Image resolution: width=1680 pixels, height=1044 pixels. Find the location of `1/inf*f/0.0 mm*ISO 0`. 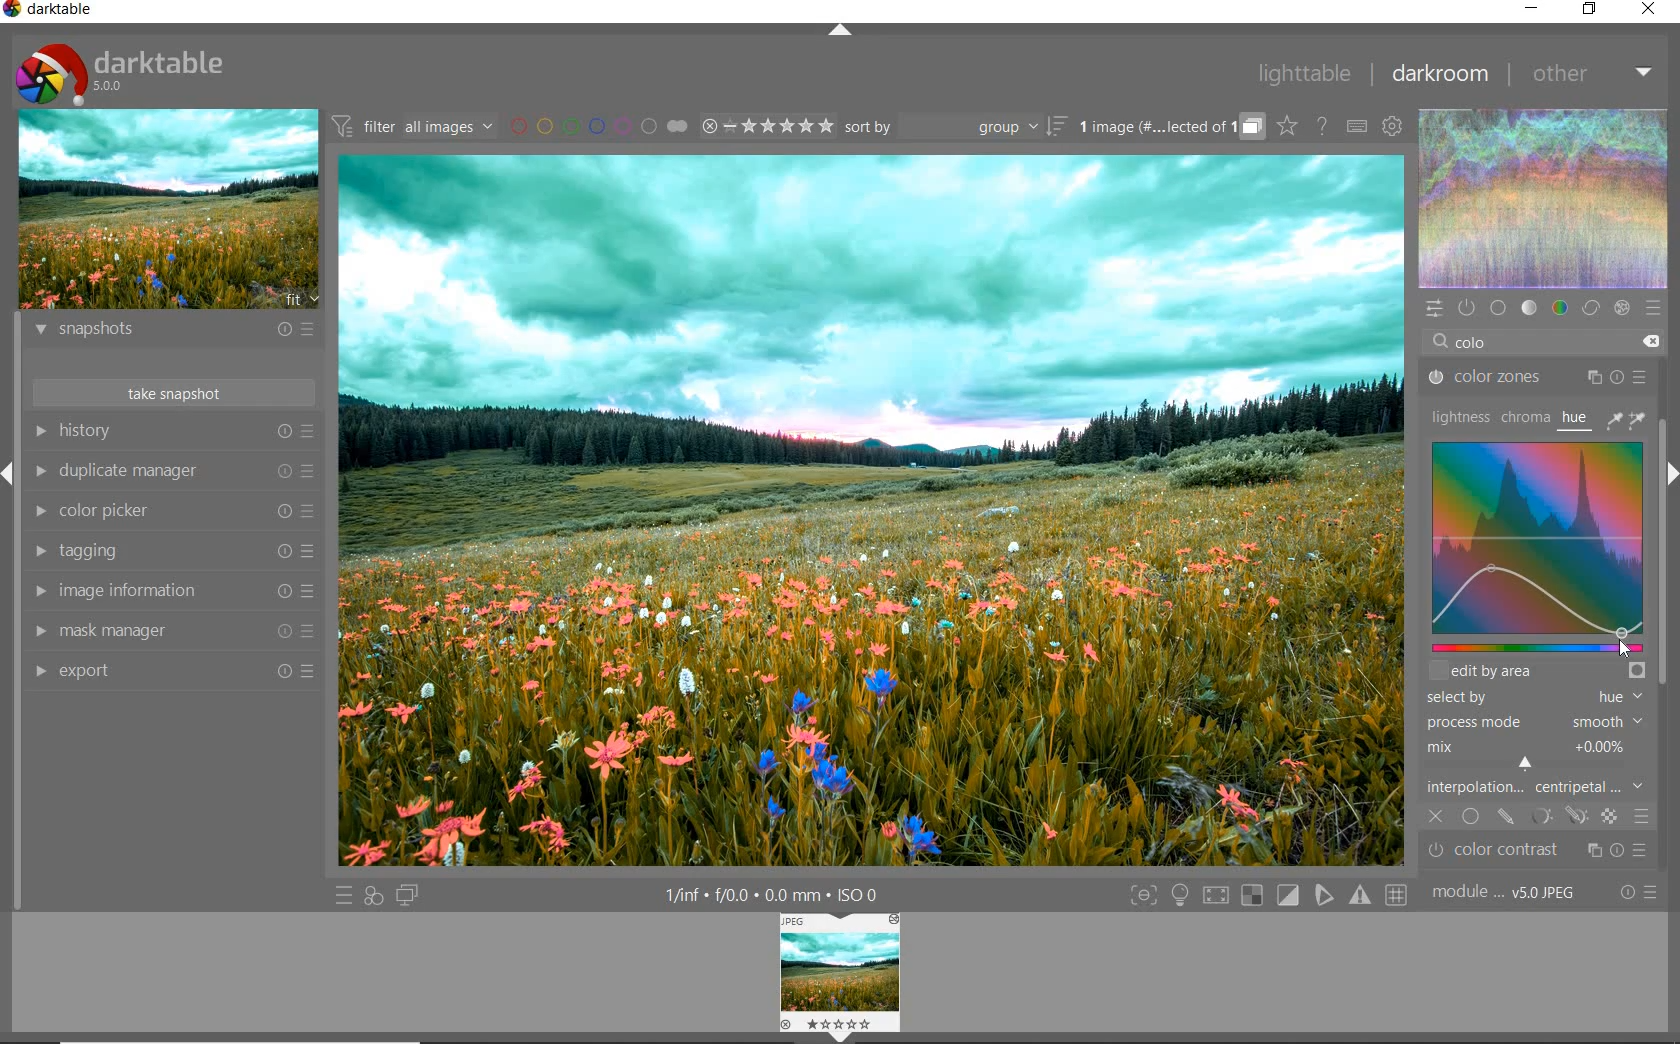

1/inf*f/0.0 mm*ISO 0 is located at coordinates (770, 893).